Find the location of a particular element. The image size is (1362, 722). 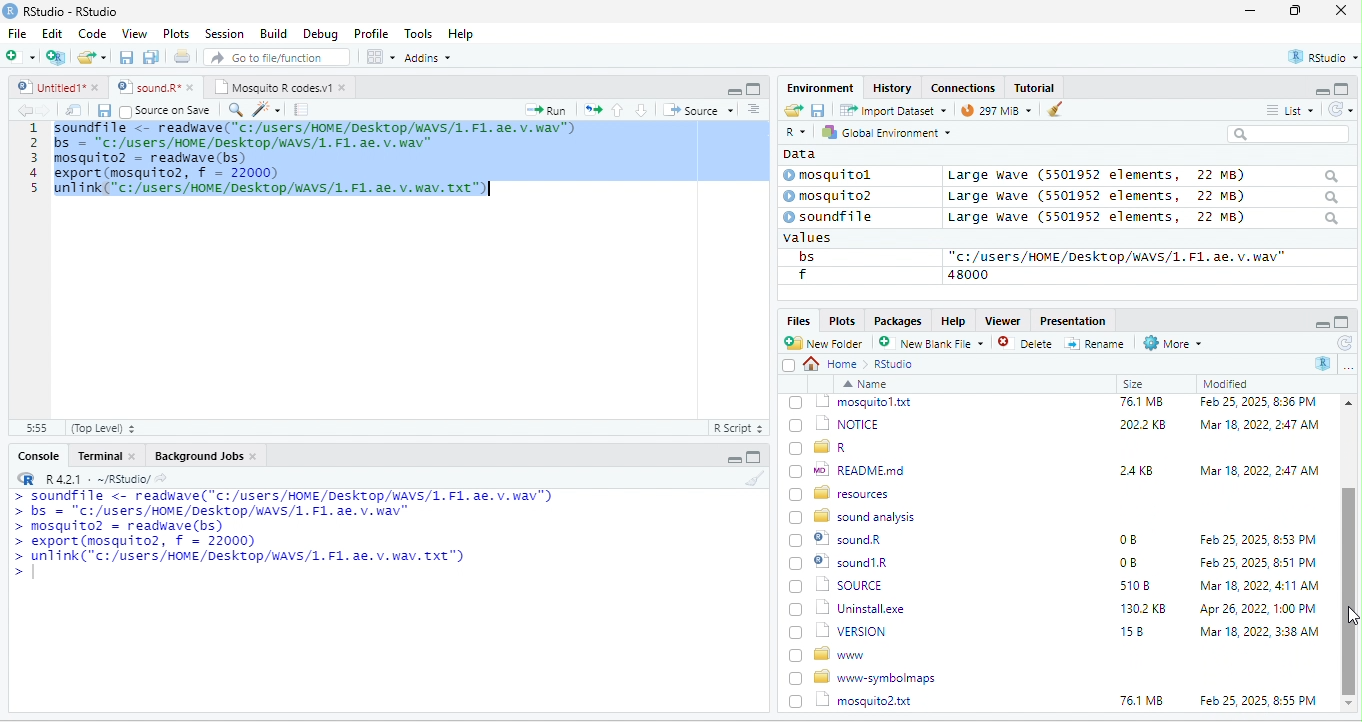

save as is located at coordinates (153, 58).